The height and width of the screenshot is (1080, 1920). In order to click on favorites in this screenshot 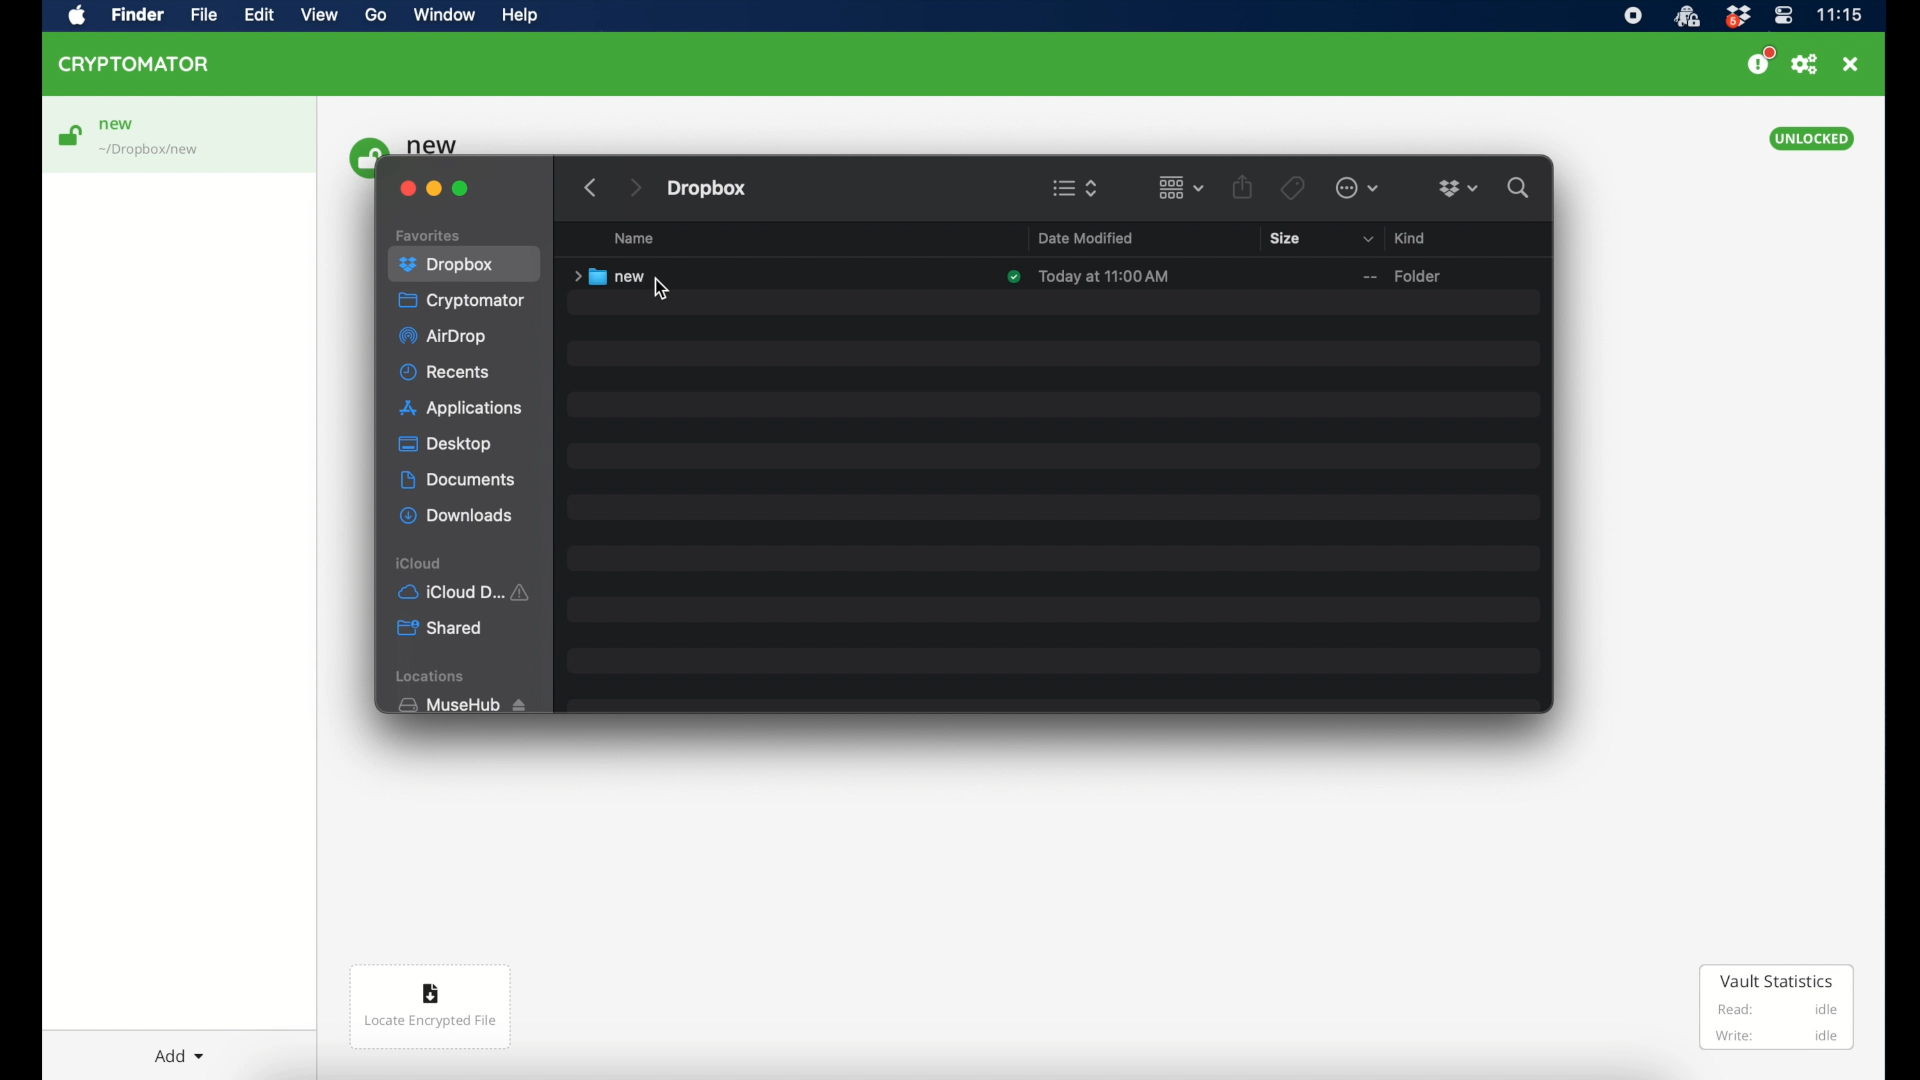, I will do `click(429, 236)`.